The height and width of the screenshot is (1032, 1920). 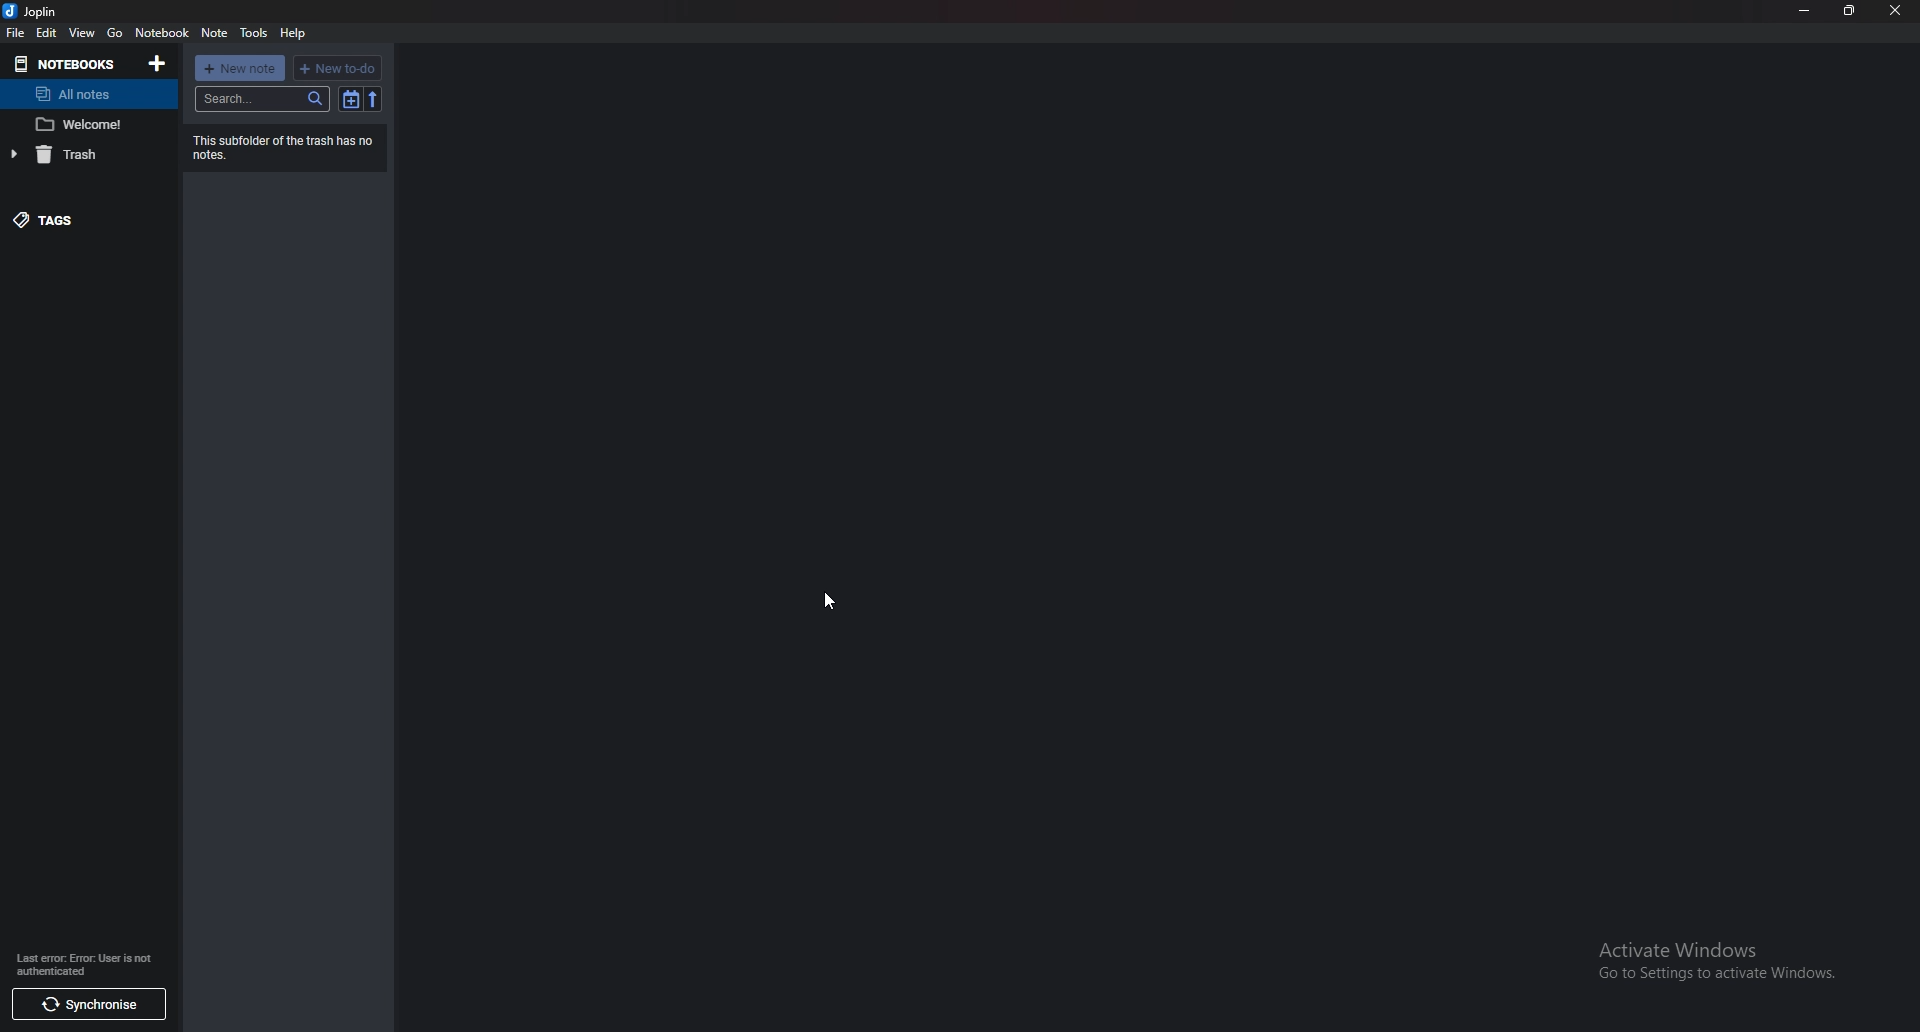 What do you see at coordinates (830, 600) in the screenshot?
I see `cursor` at bounding box center [830, 600].